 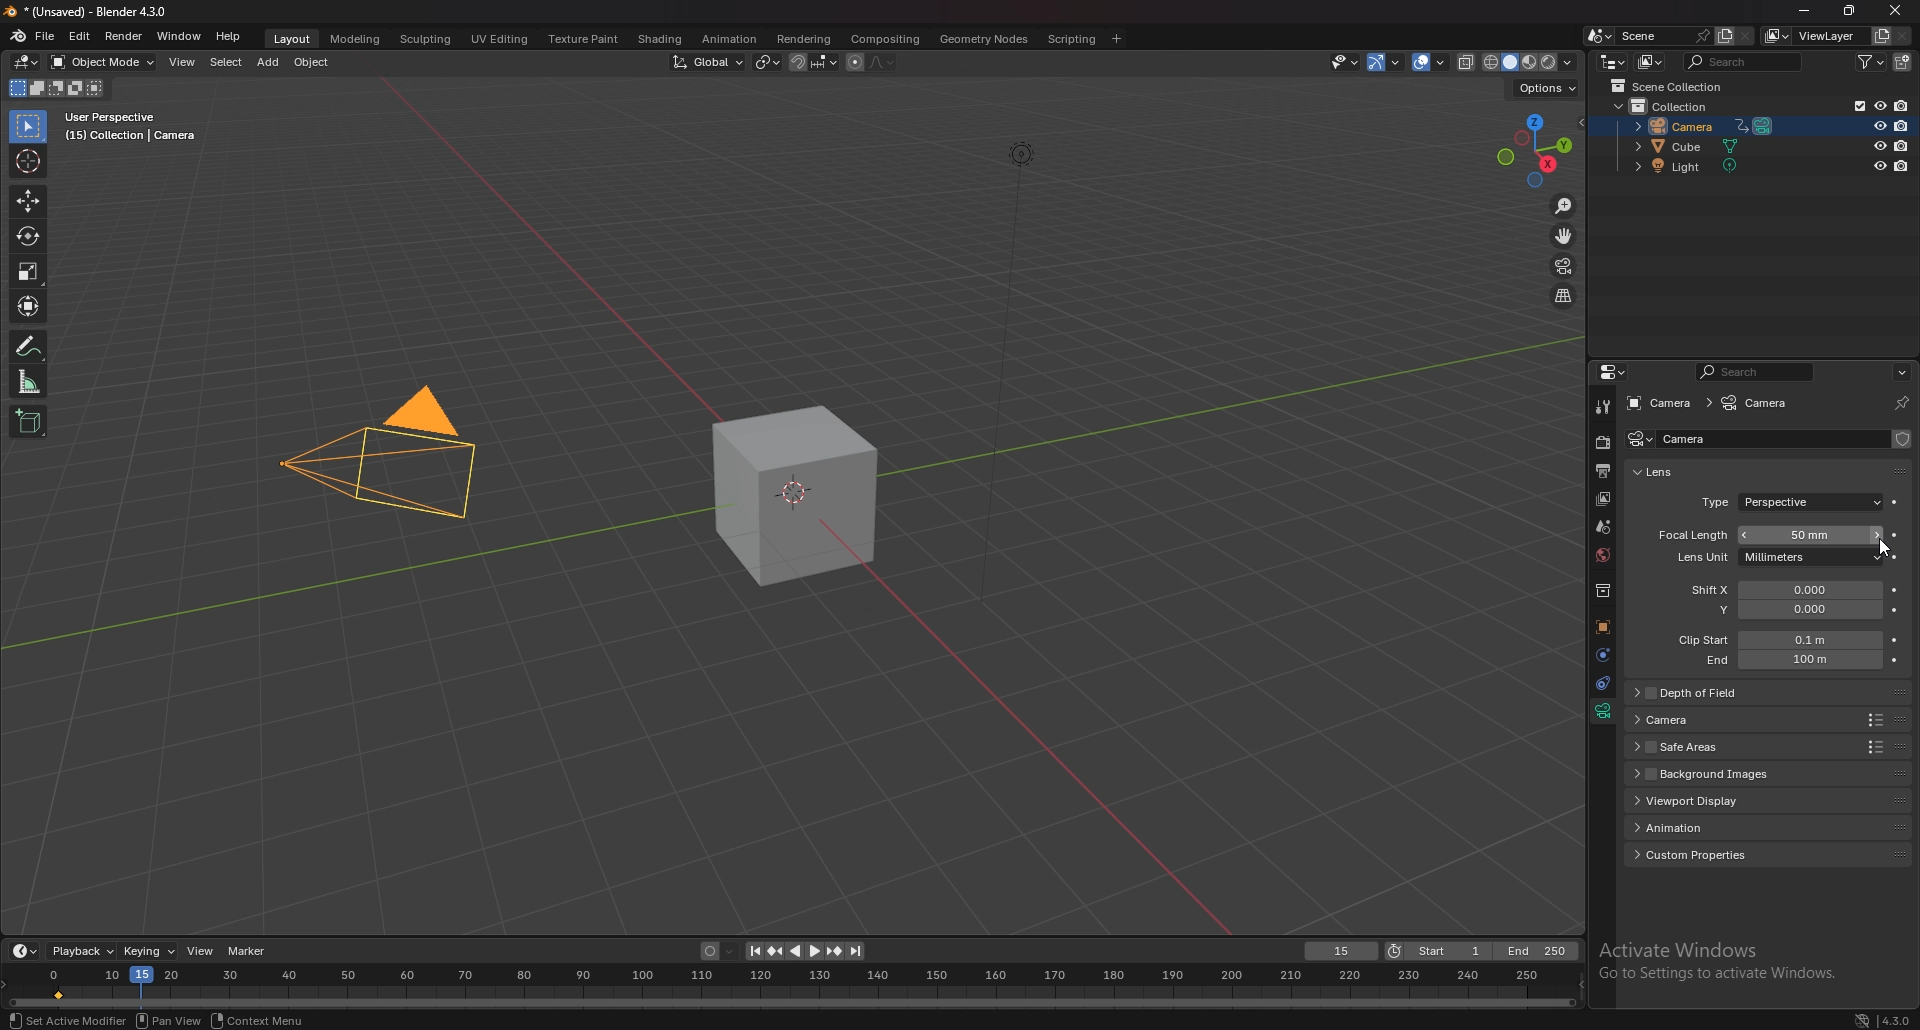 What do you see at coordinates (1344, 62) in the screenshot?
I see `selectibility and visibility` at bounding box center [1344, 62].